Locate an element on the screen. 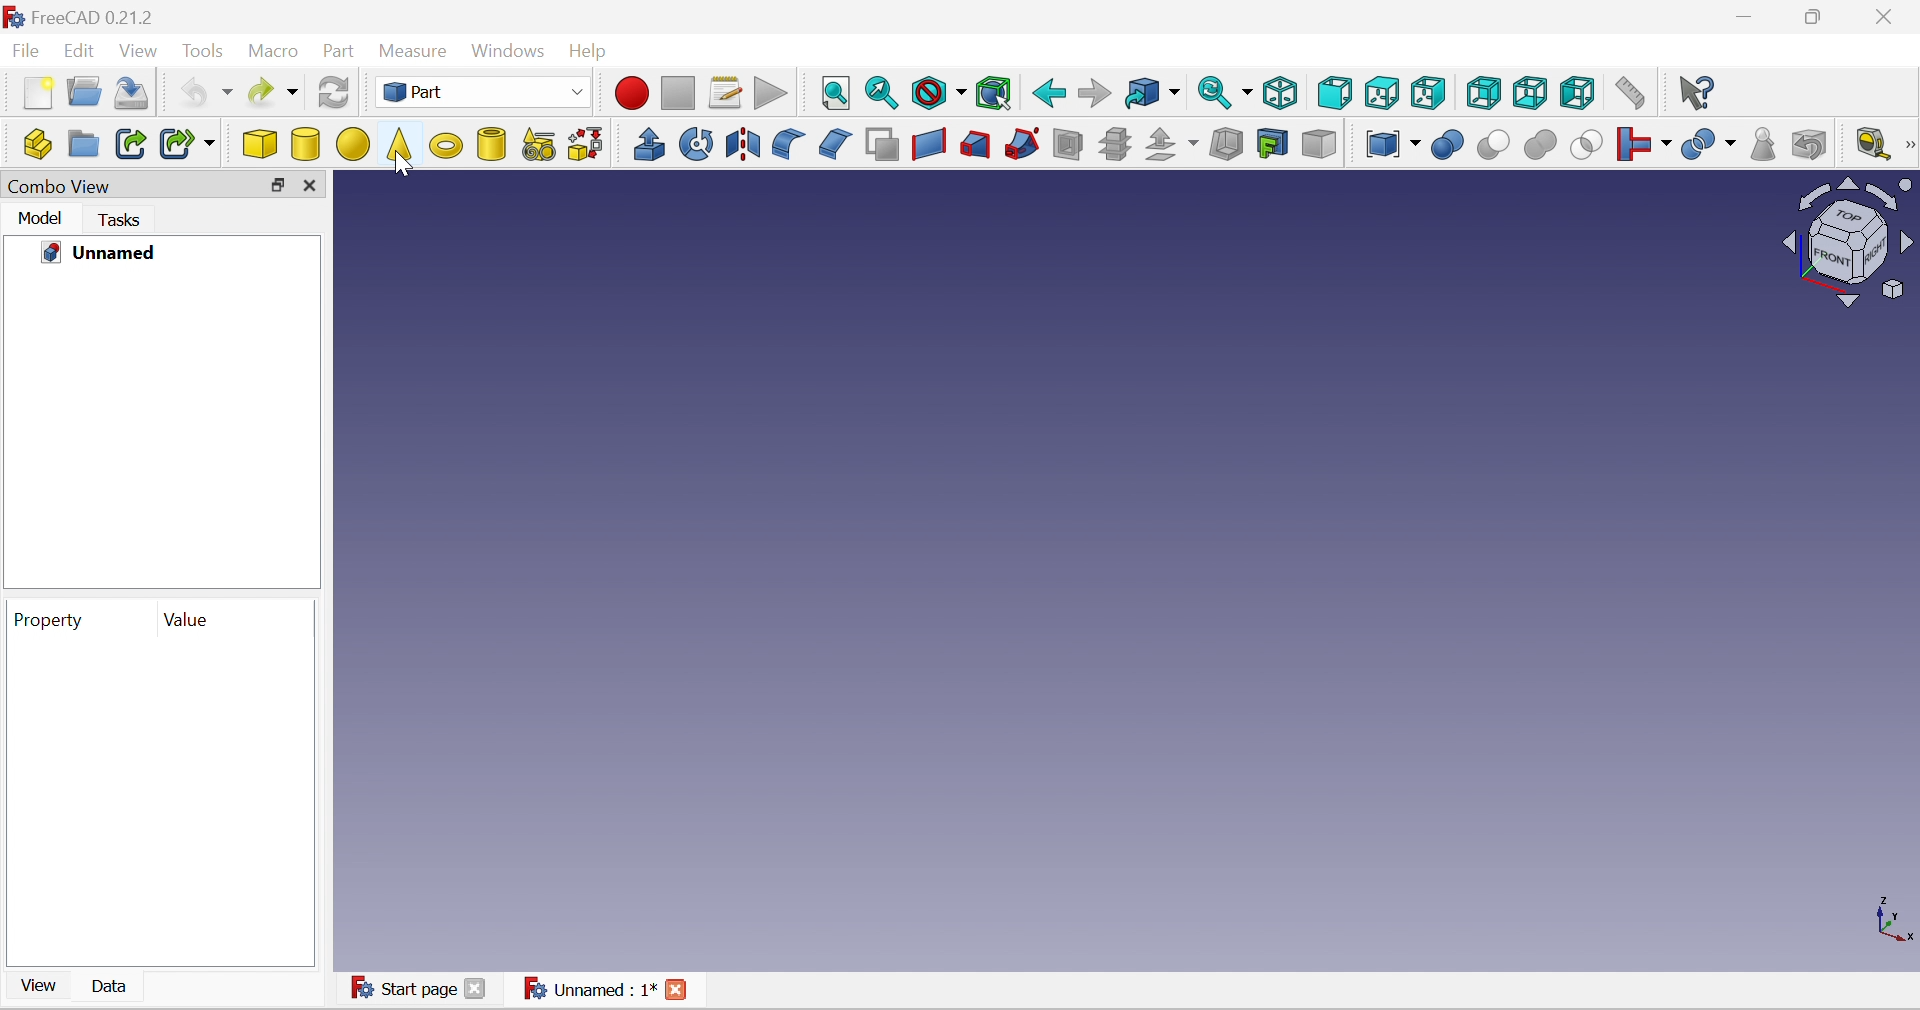  Close is located at coordinates (311, 186).